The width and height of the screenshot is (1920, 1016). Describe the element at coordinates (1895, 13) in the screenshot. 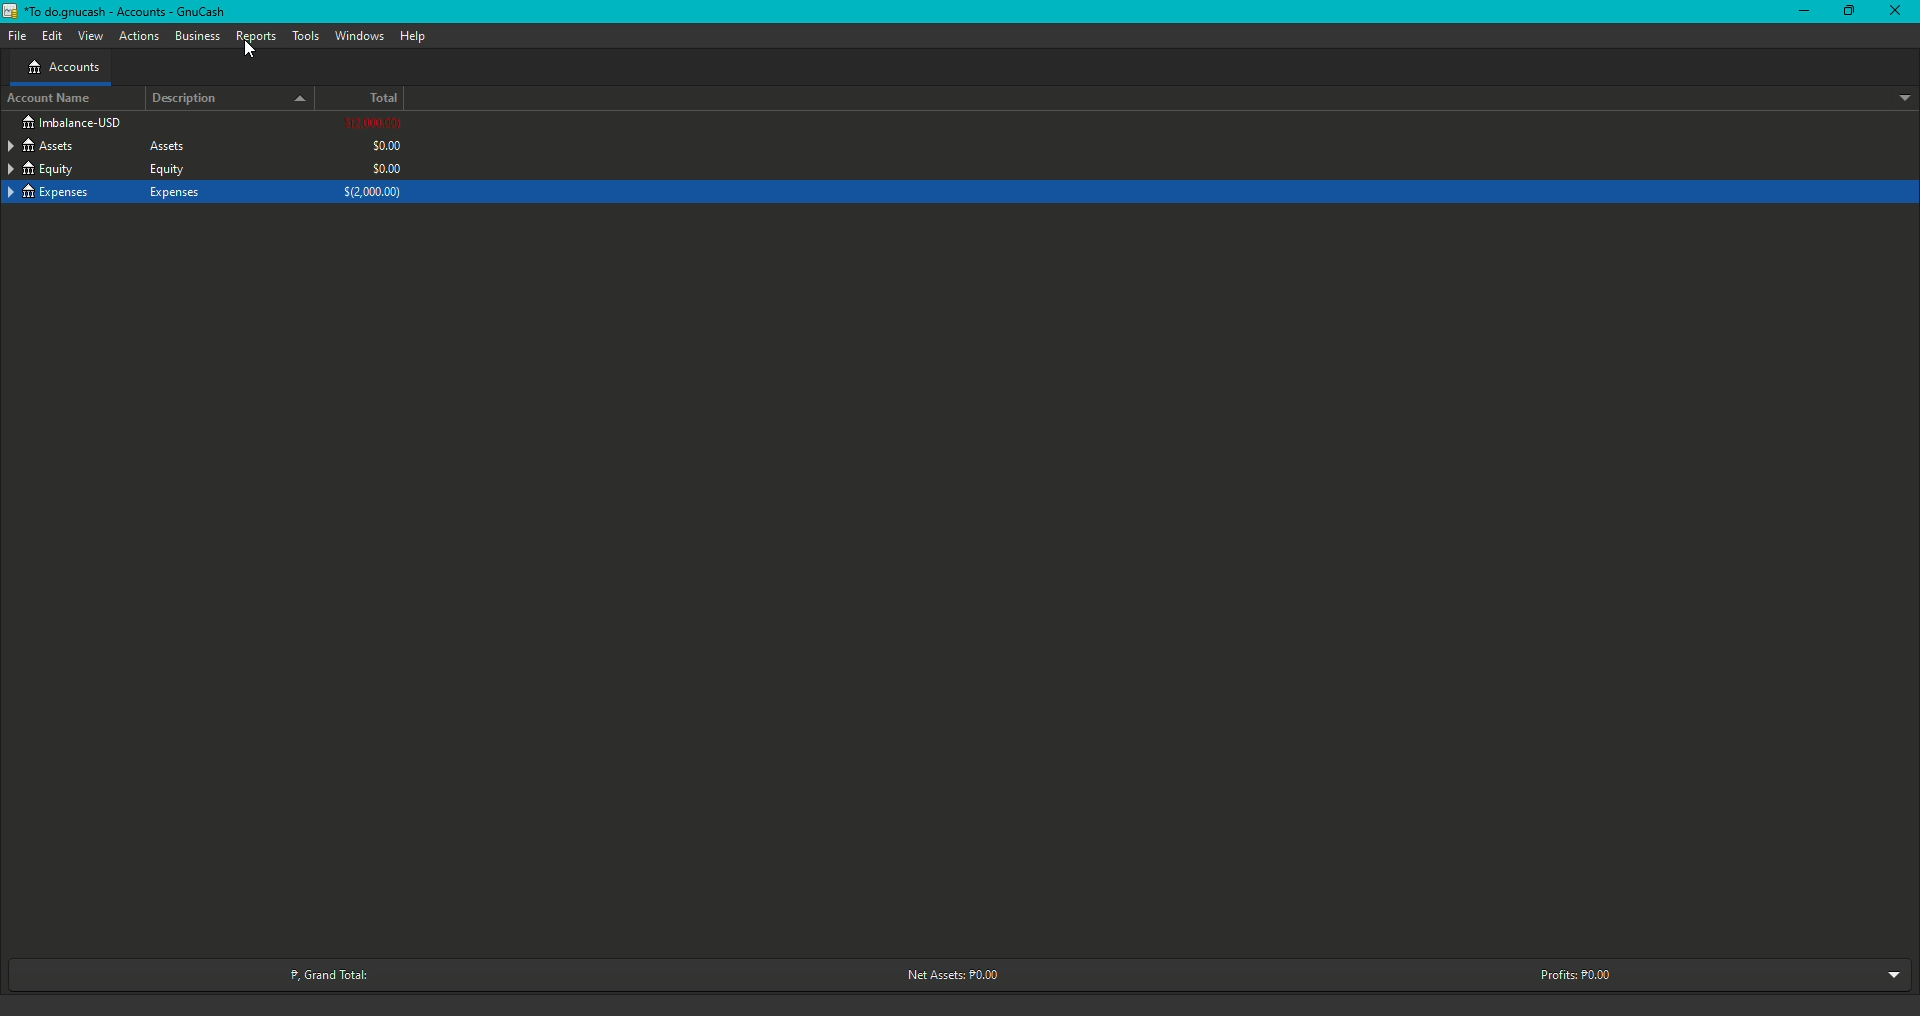

I see `Close` at that location.